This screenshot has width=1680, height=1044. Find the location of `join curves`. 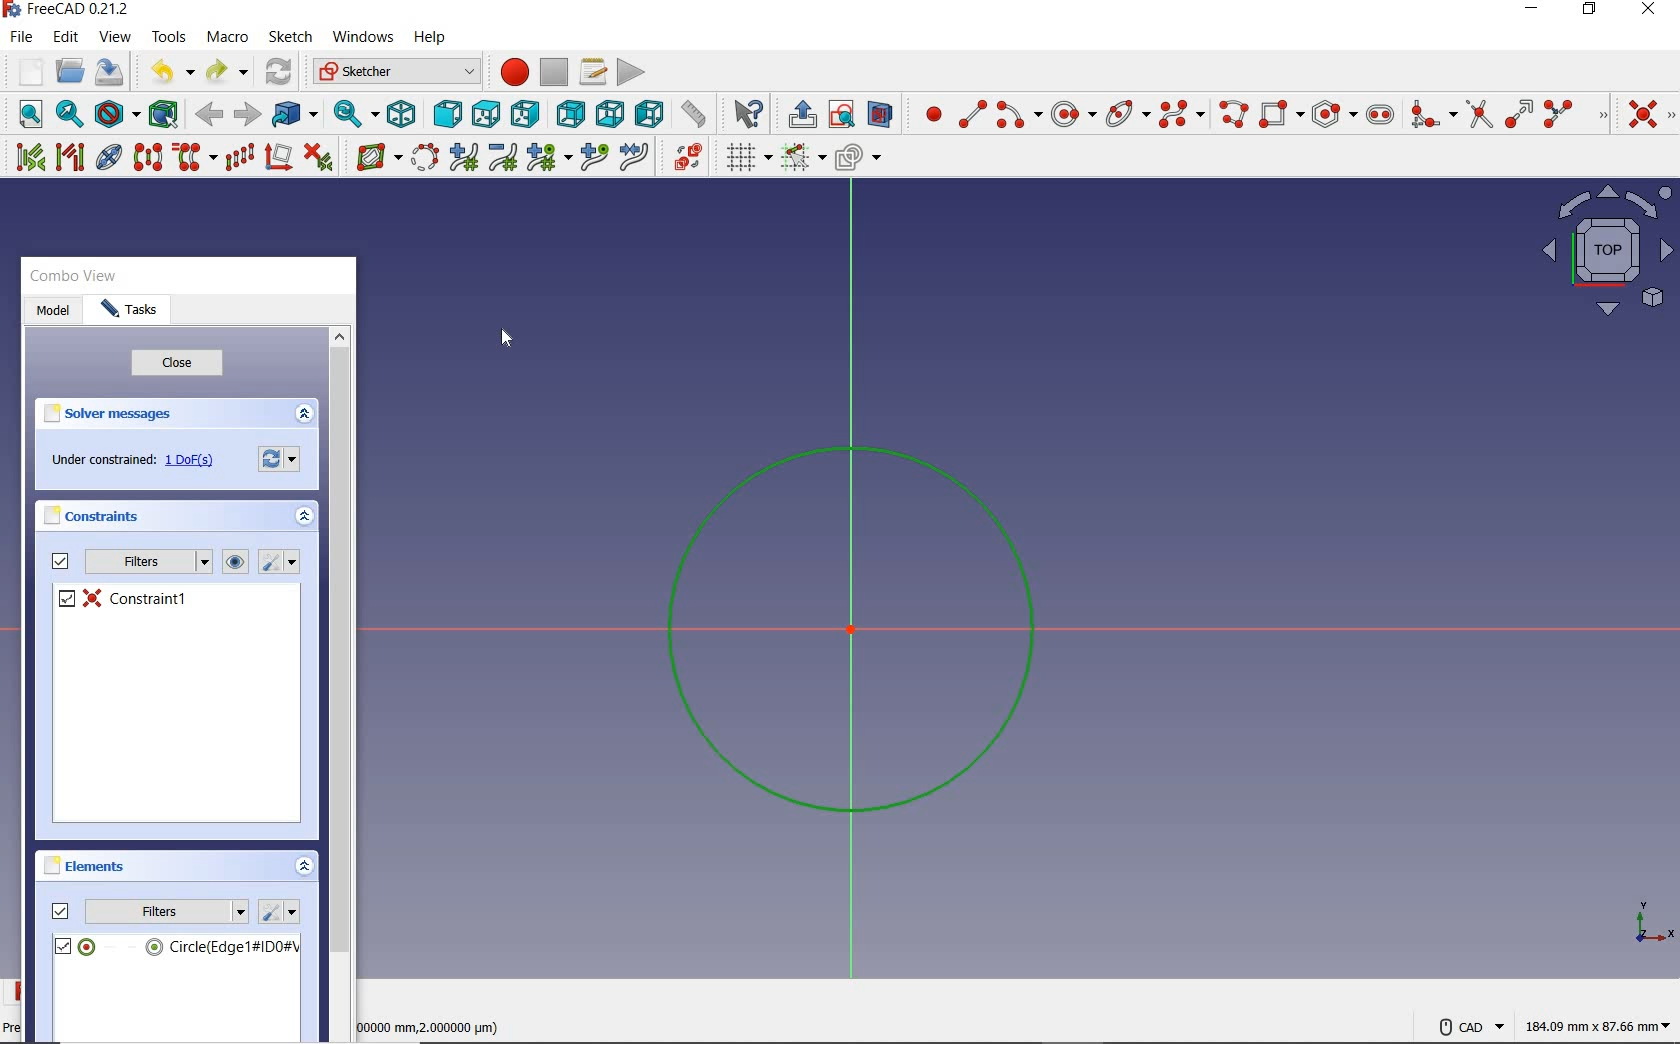

join curves is located at coordinates (633, 157).